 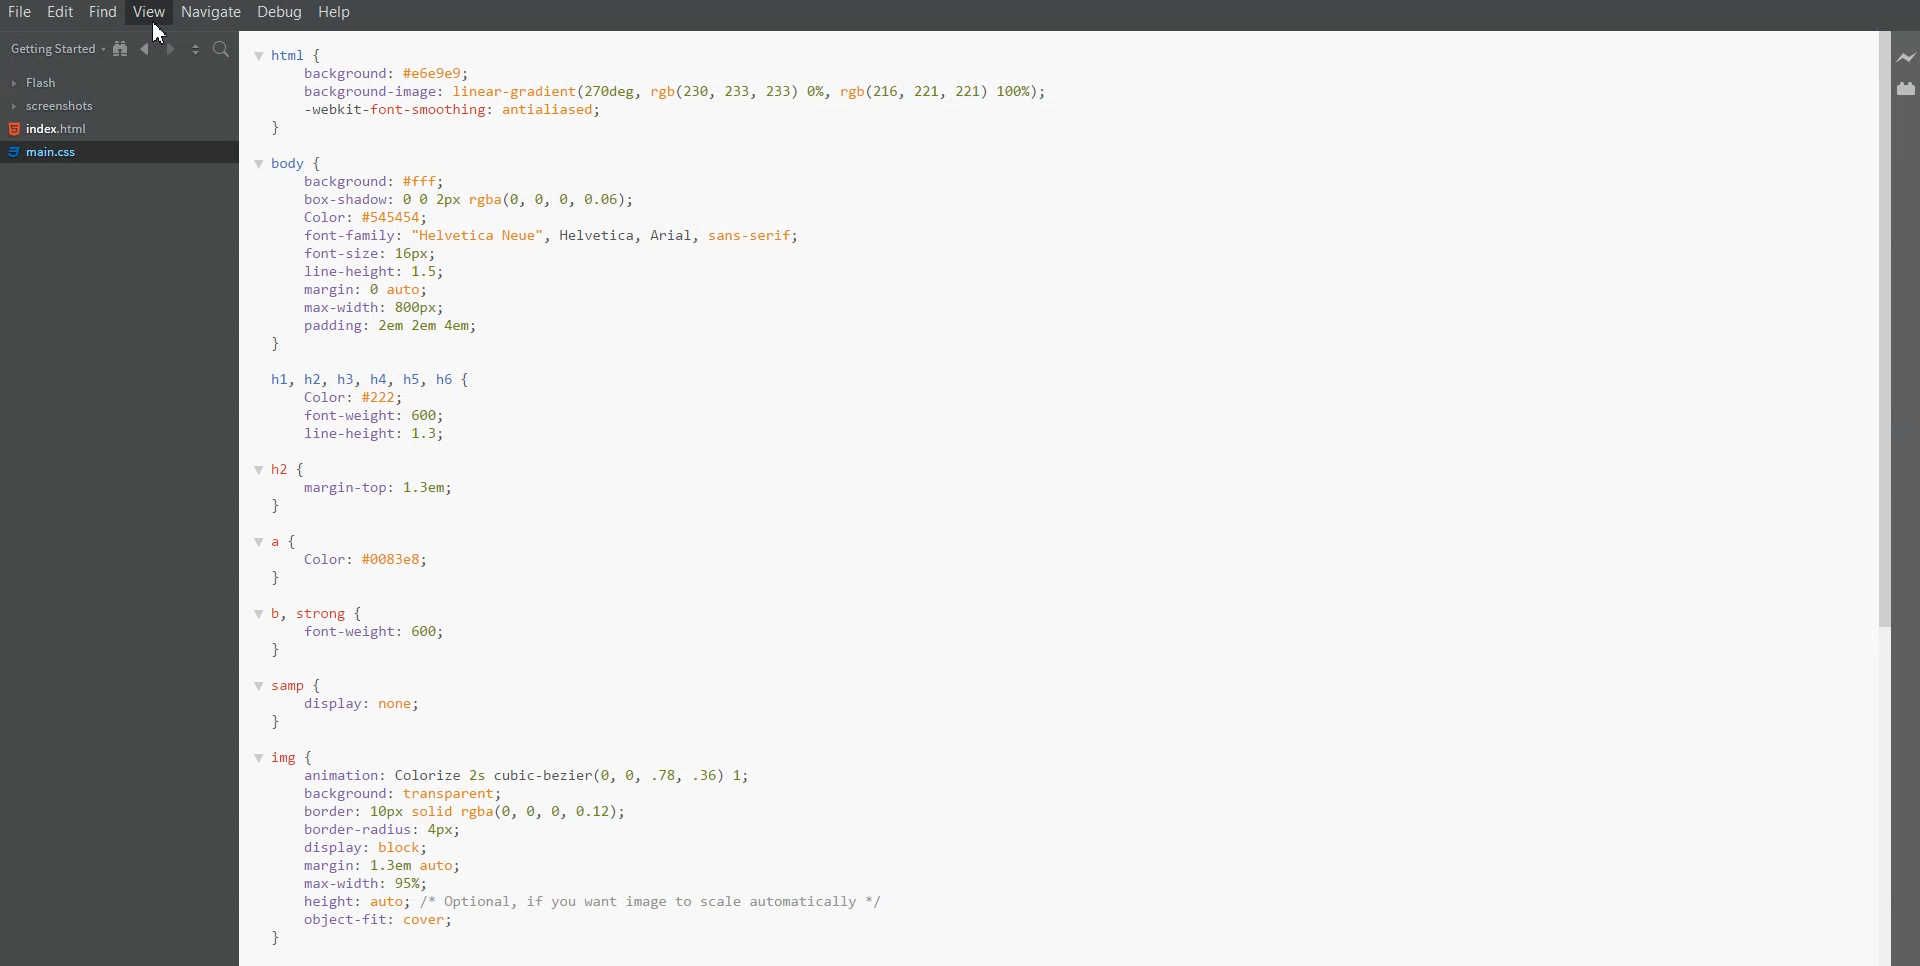 I want to click on find in files, so click(x=223, y=49).